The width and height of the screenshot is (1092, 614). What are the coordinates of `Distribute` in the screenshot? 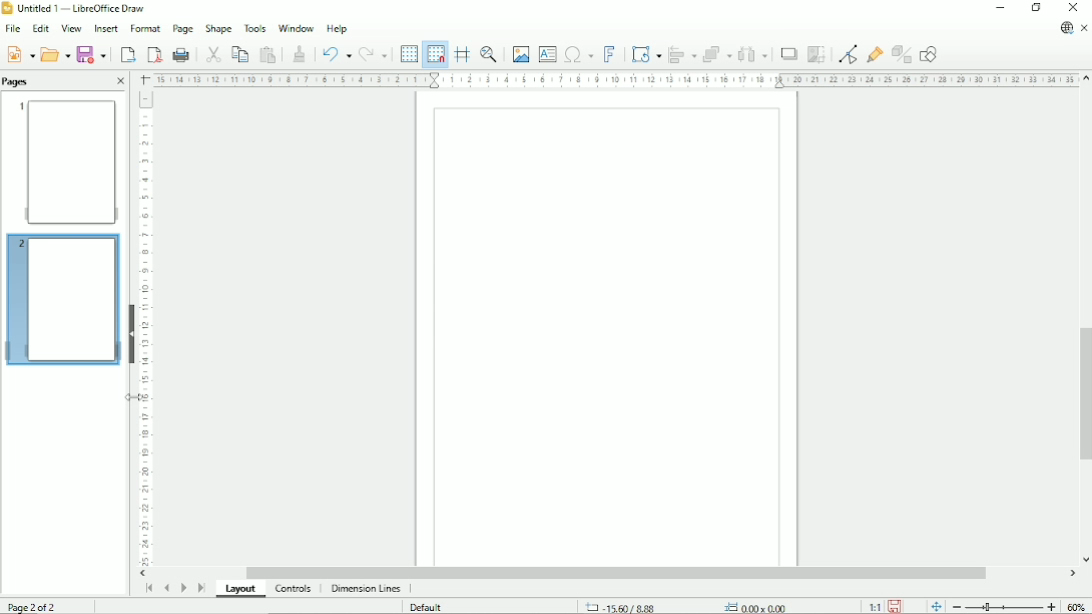 It's located at (753, 55).